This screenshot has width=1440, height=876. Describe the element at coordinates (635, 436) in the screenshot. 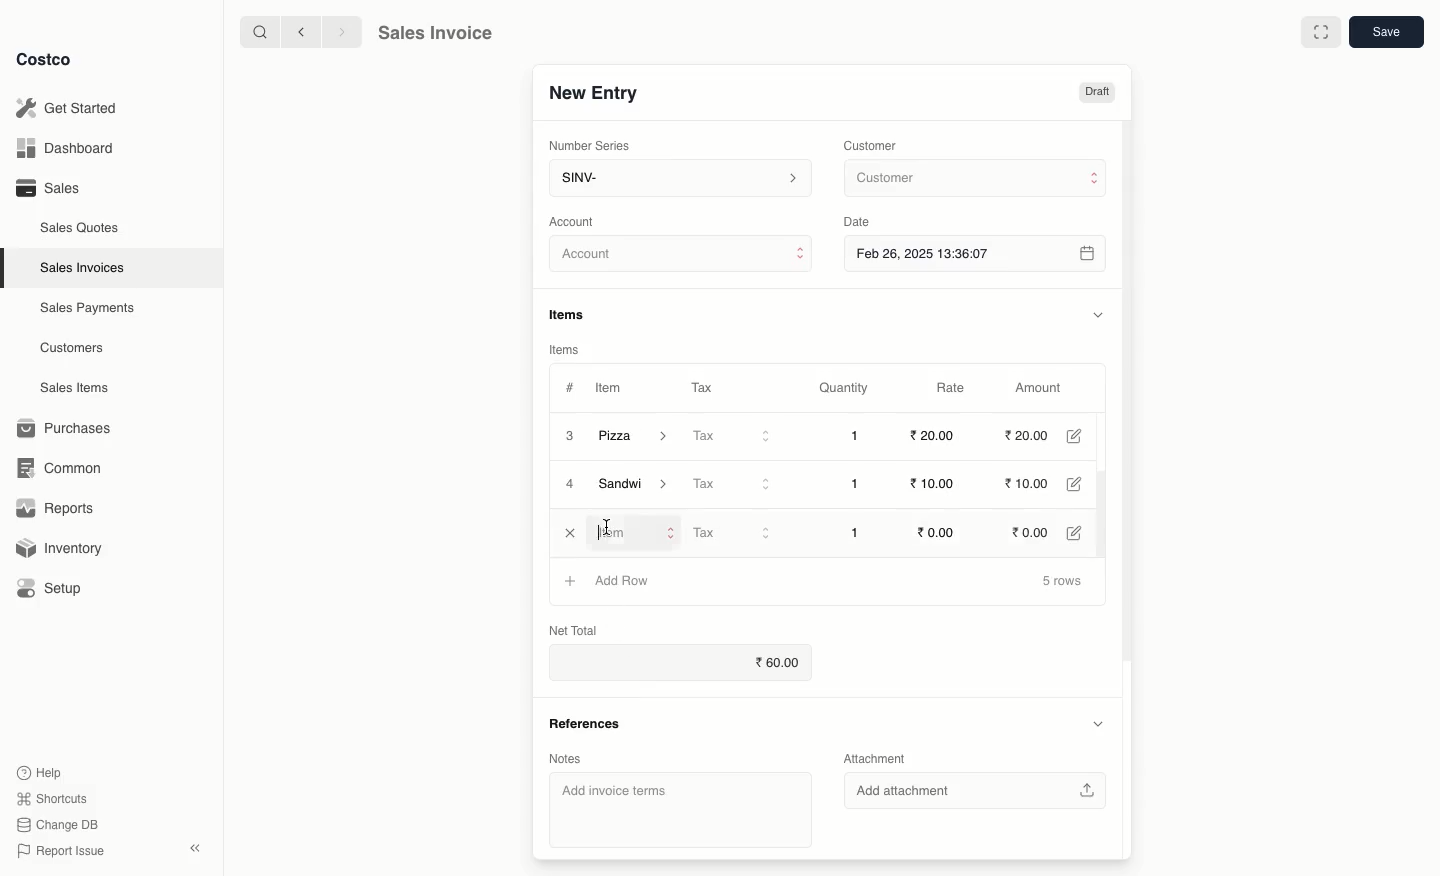

I see `Pizza` at that location.